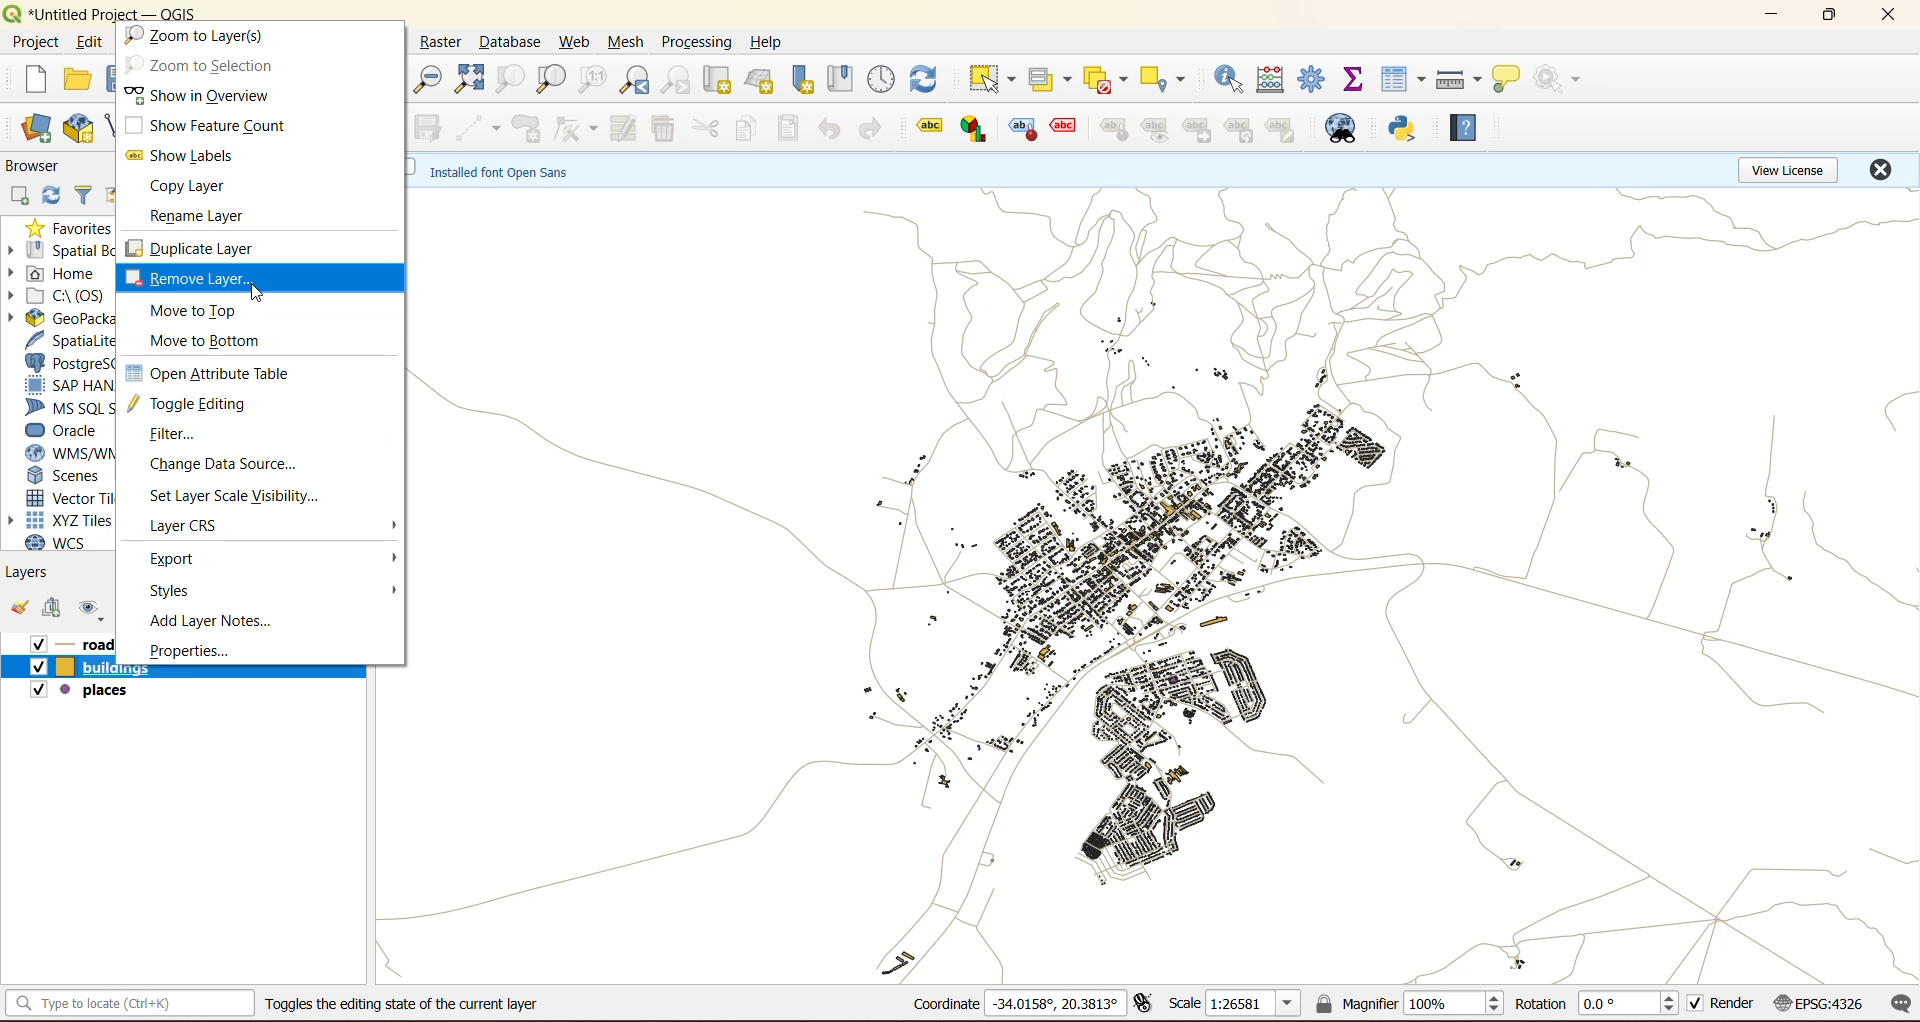 This screenshot has height=1022, width=1920. What do you see at coordinates (133, 1002) in the screenshot?
I see `statusbar` at bounding box center [133, 1002].